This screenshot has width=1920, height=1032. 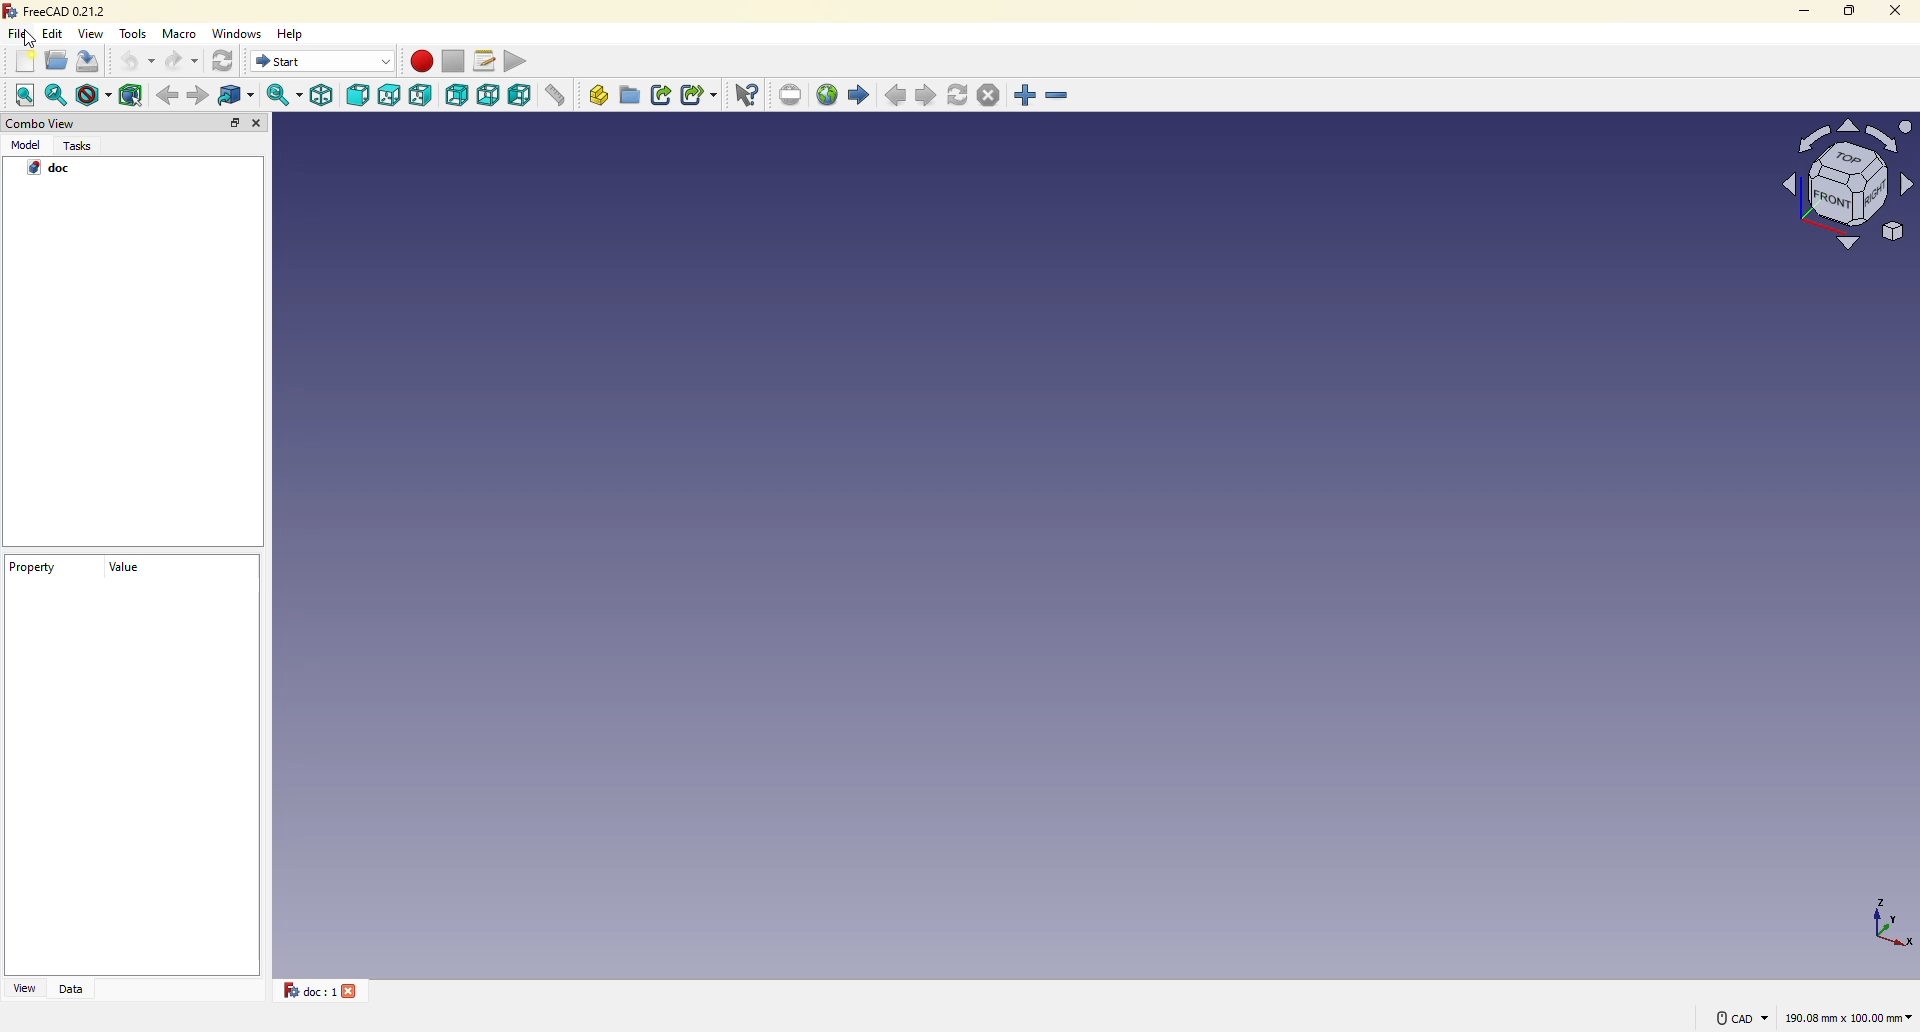 What do you see at coordinates (354, 990) in the screenshot?
I see `close tab` at bounding box center [354, 990].